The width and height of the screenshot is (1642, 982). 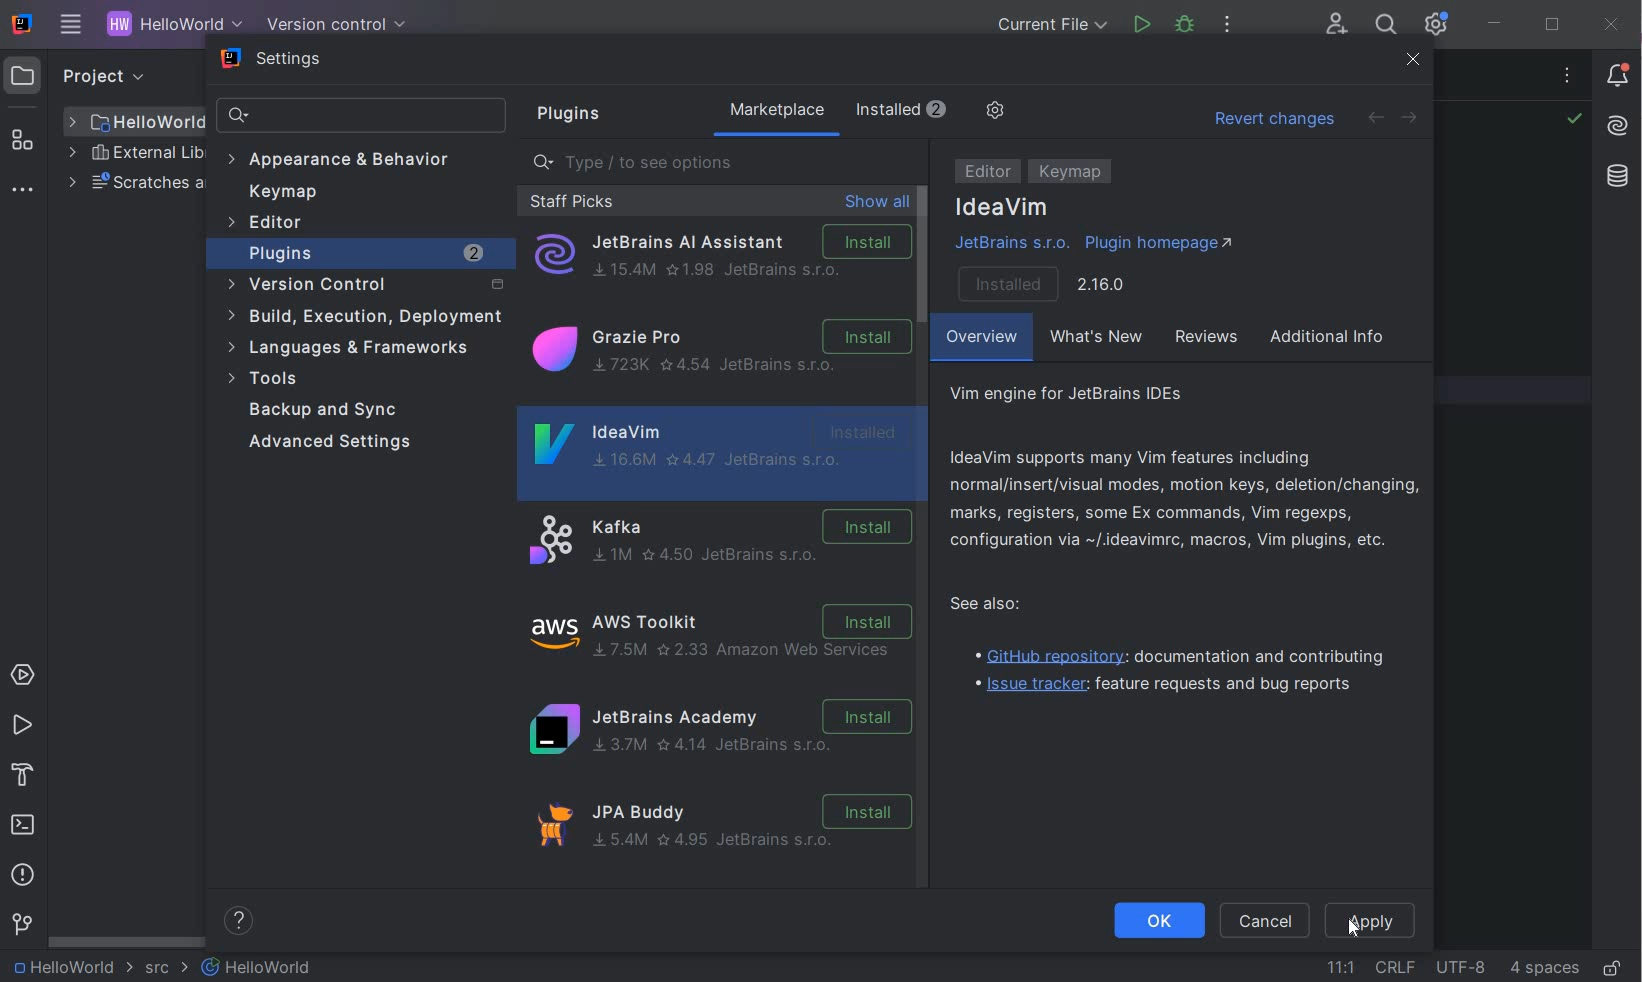 I want to click on SRC, so click(x=167, y=969).